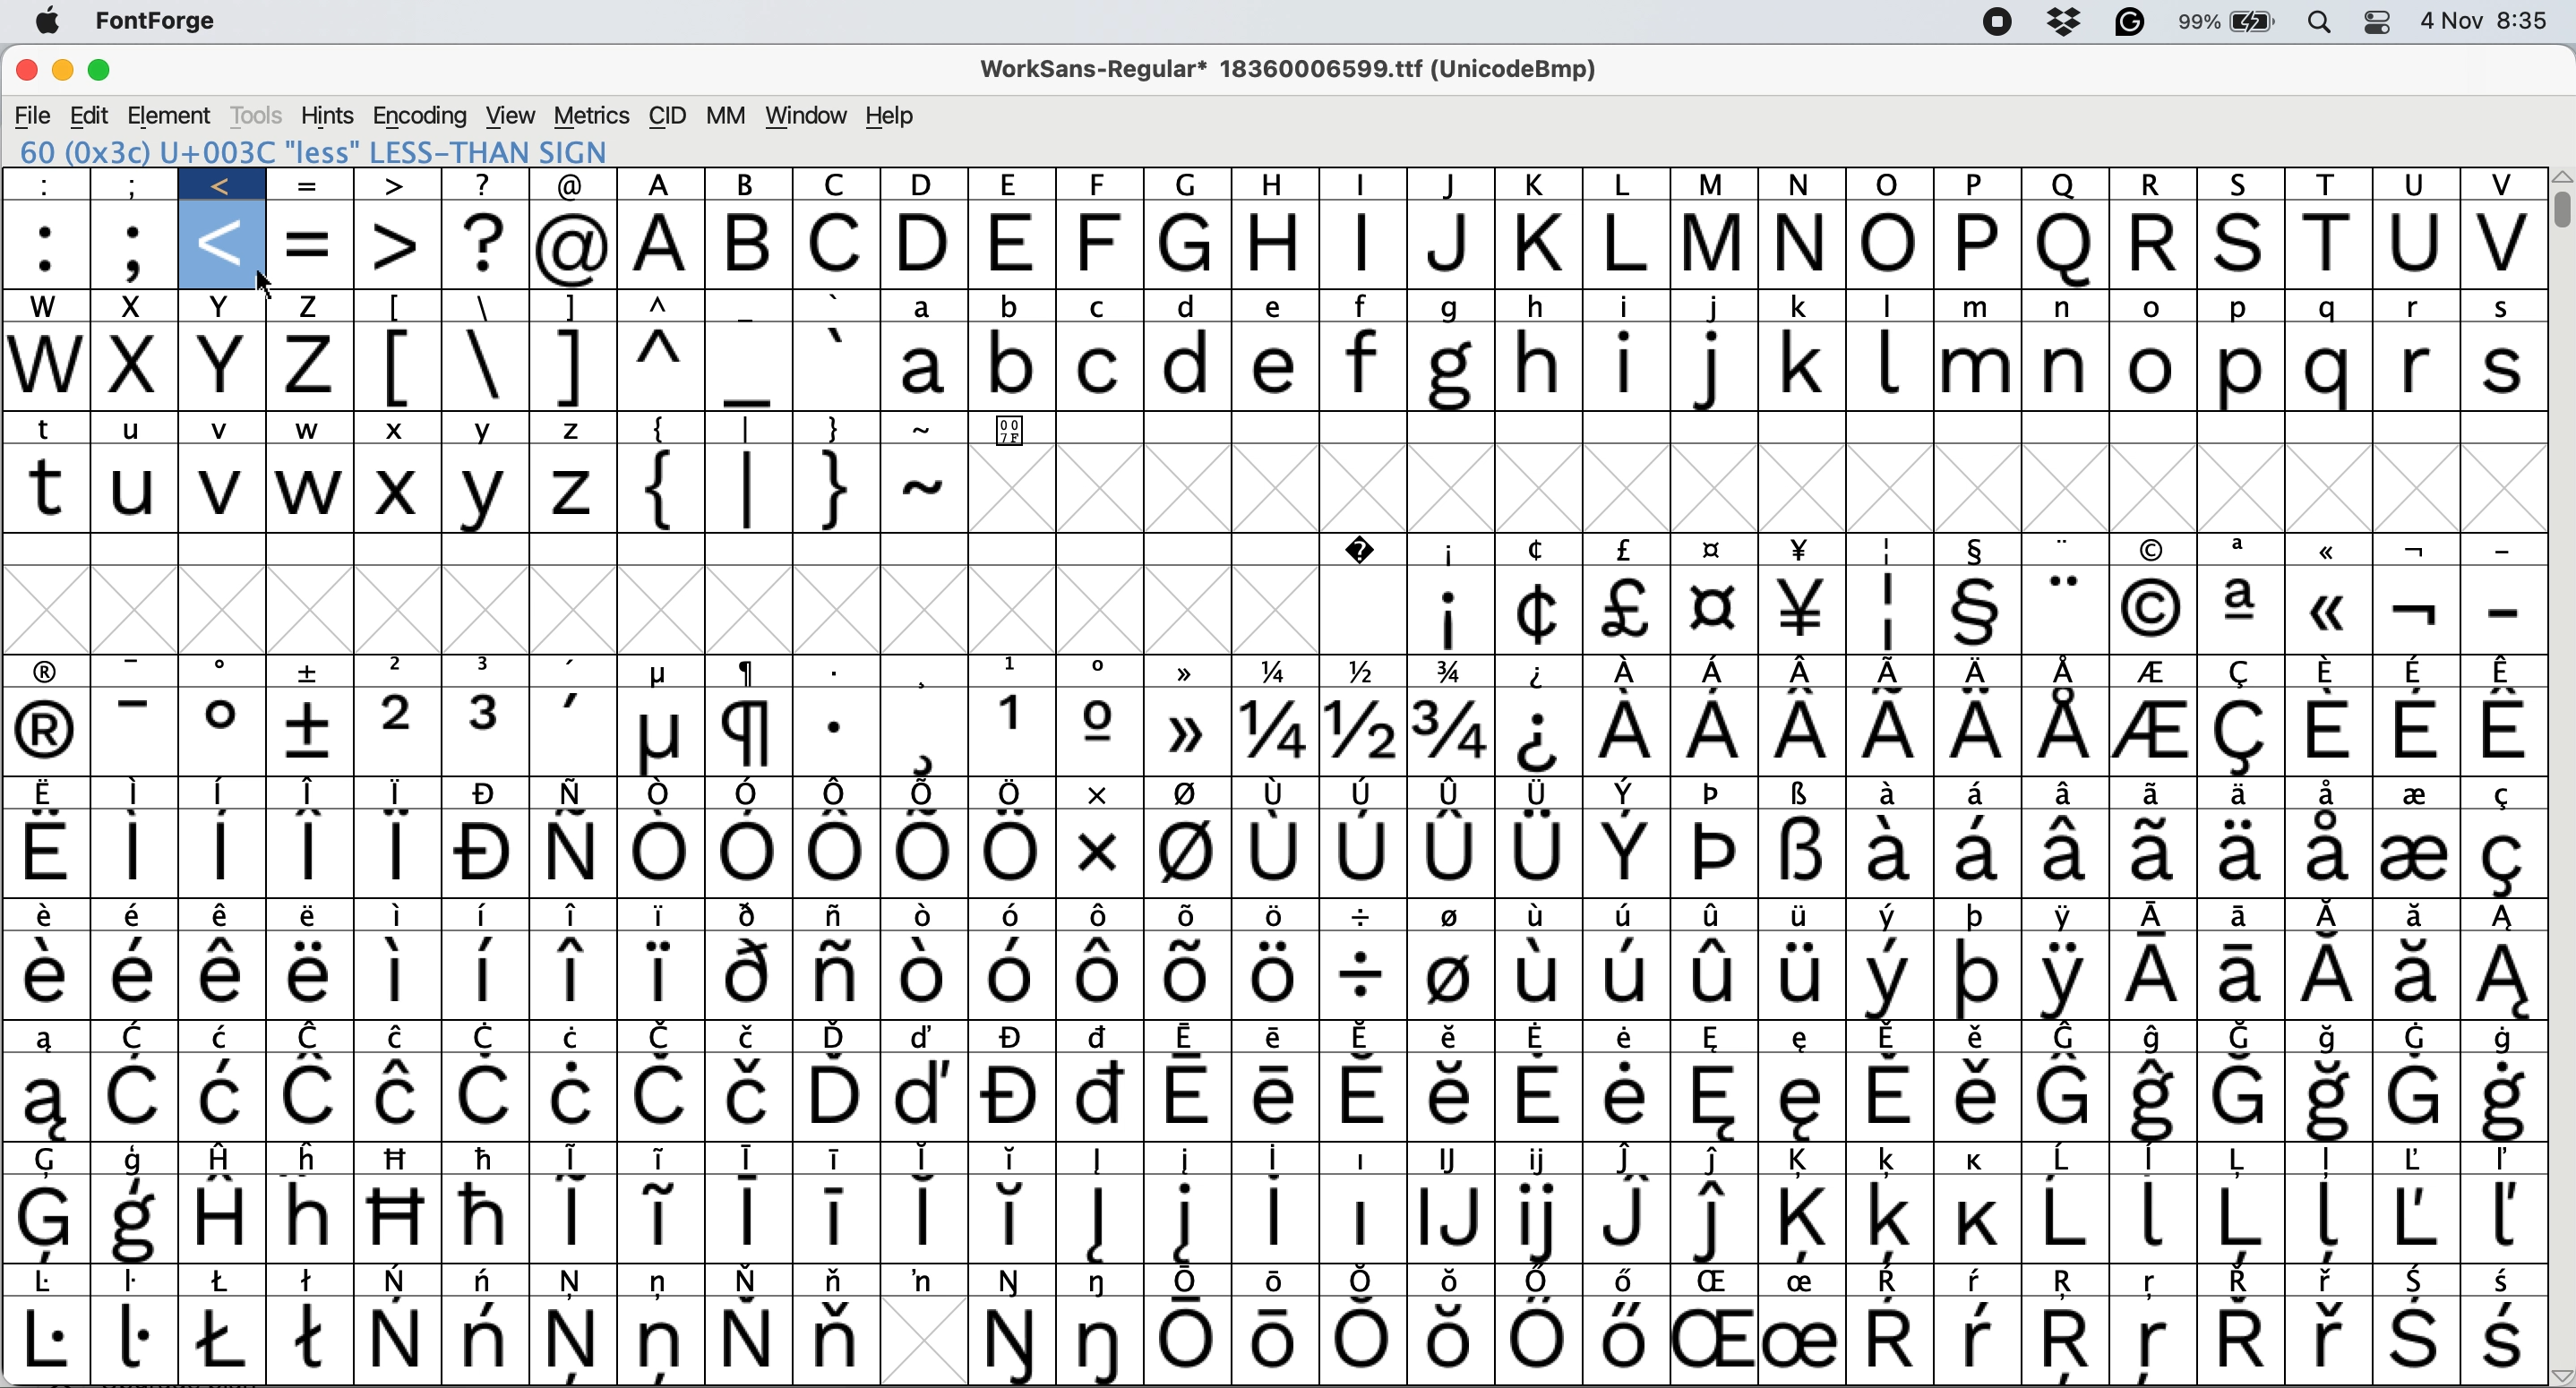 The height and width of the screenshot is (1388, 2576). Describe the element at coordinates (397, 1217) in the screenshot. I see `Symbol` at that location.